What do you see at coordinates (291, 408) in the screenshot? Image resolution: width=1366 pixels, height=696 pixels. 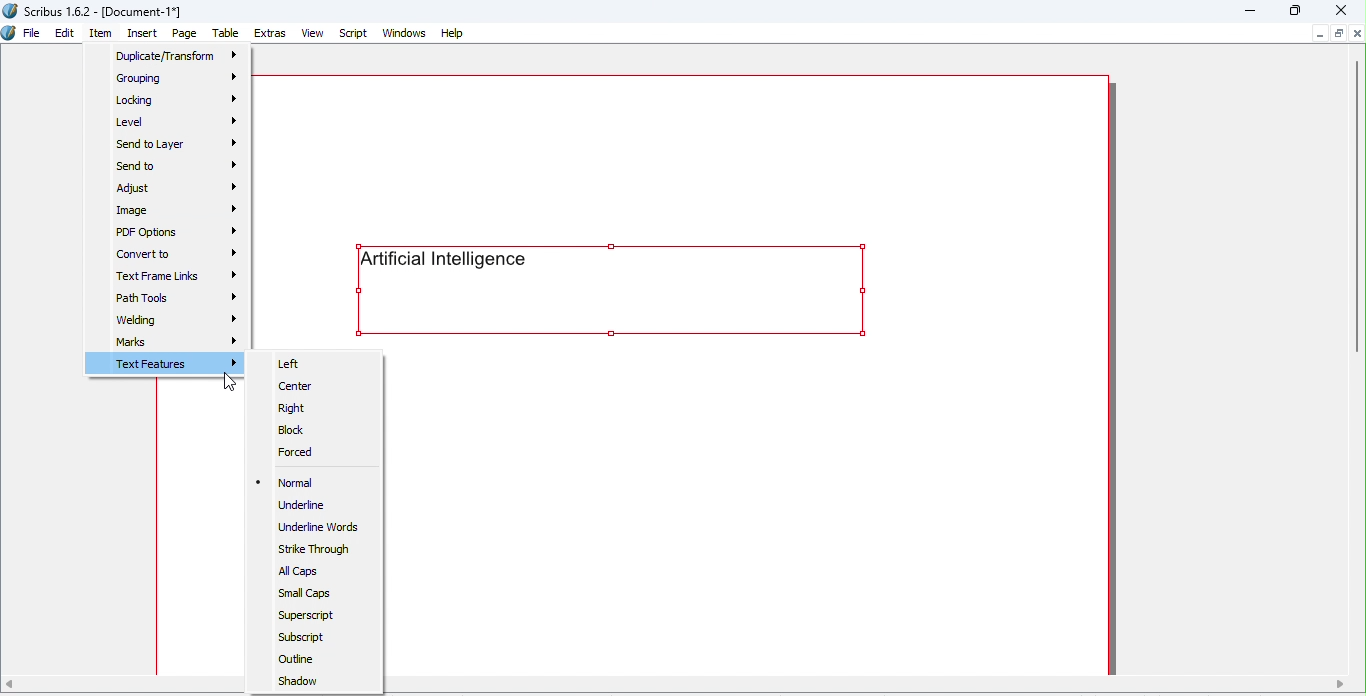 I see `Right` at bounding box center [291, 408].